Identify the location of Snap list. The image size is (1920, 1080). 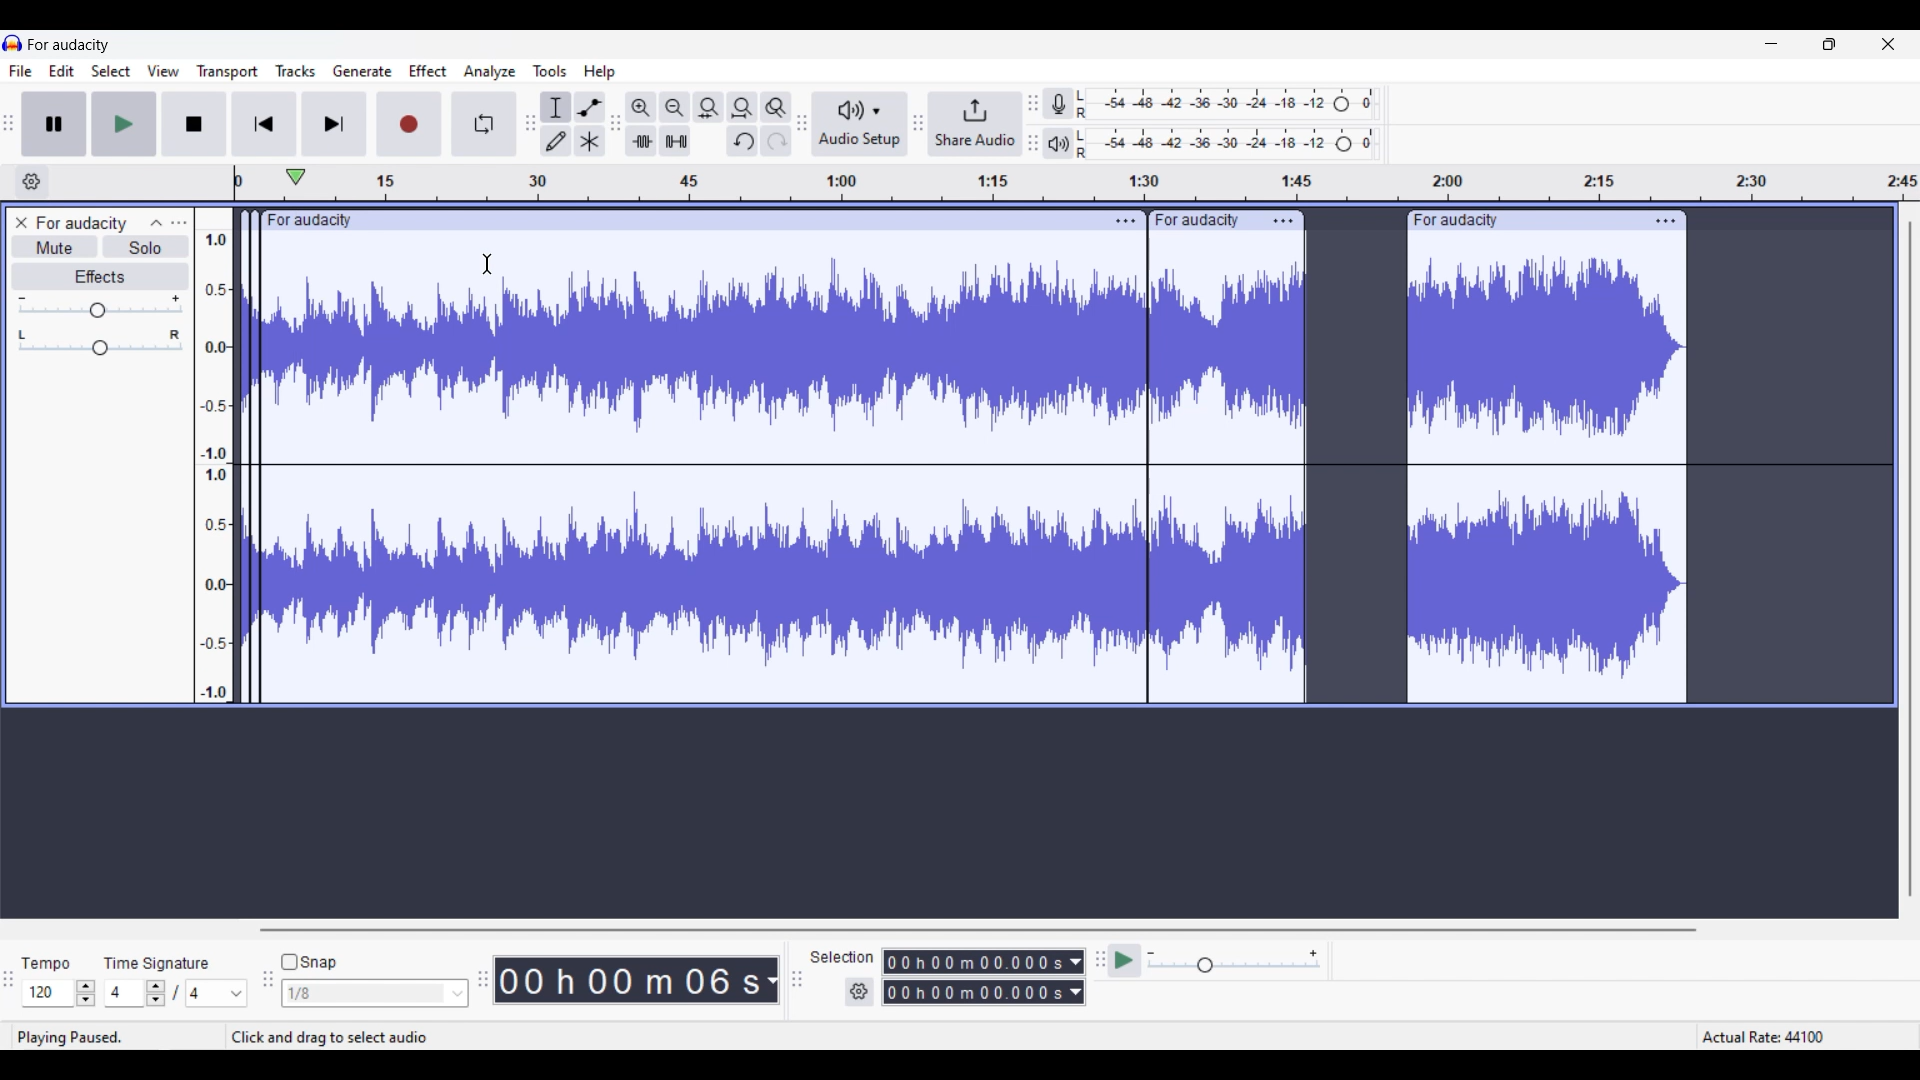
(375, 994).